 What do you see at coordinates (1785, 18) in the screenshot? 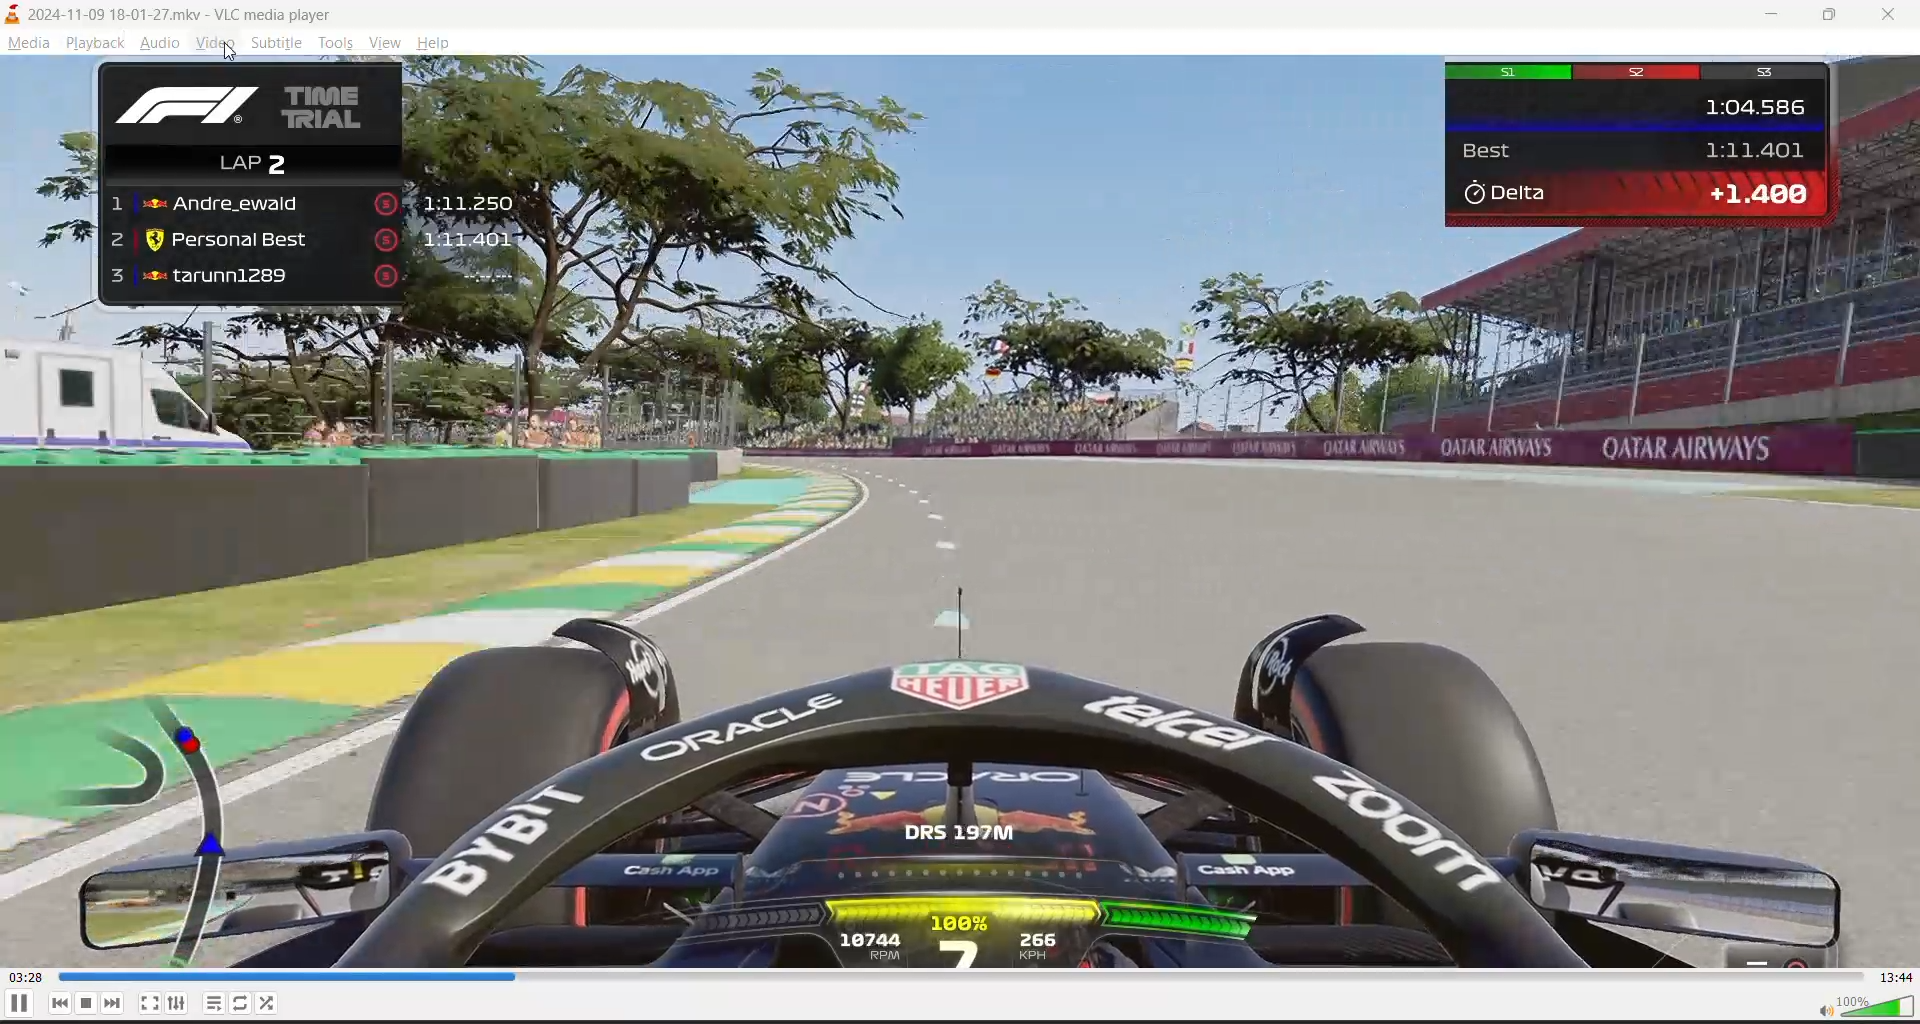
I see `minimize` at bounding box center [1785, 18].